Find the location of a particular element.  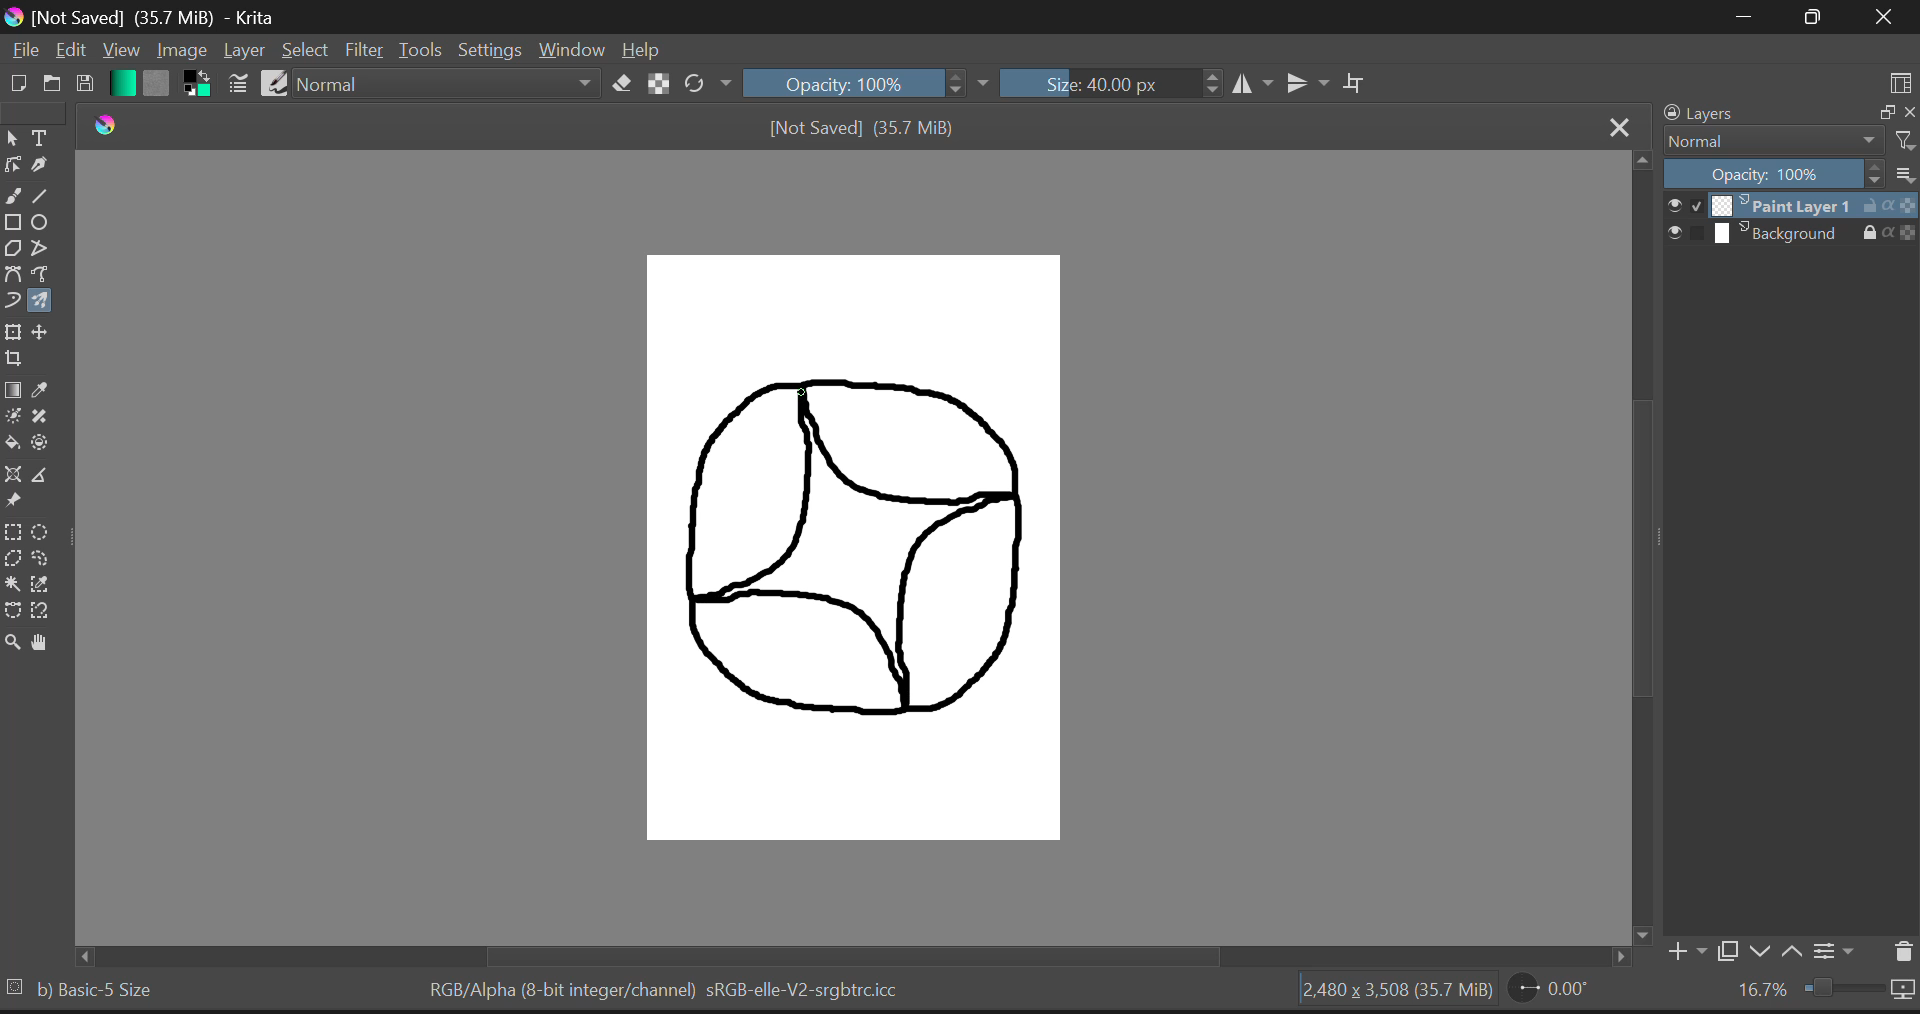

Background is located at coordinates (1790, 235).